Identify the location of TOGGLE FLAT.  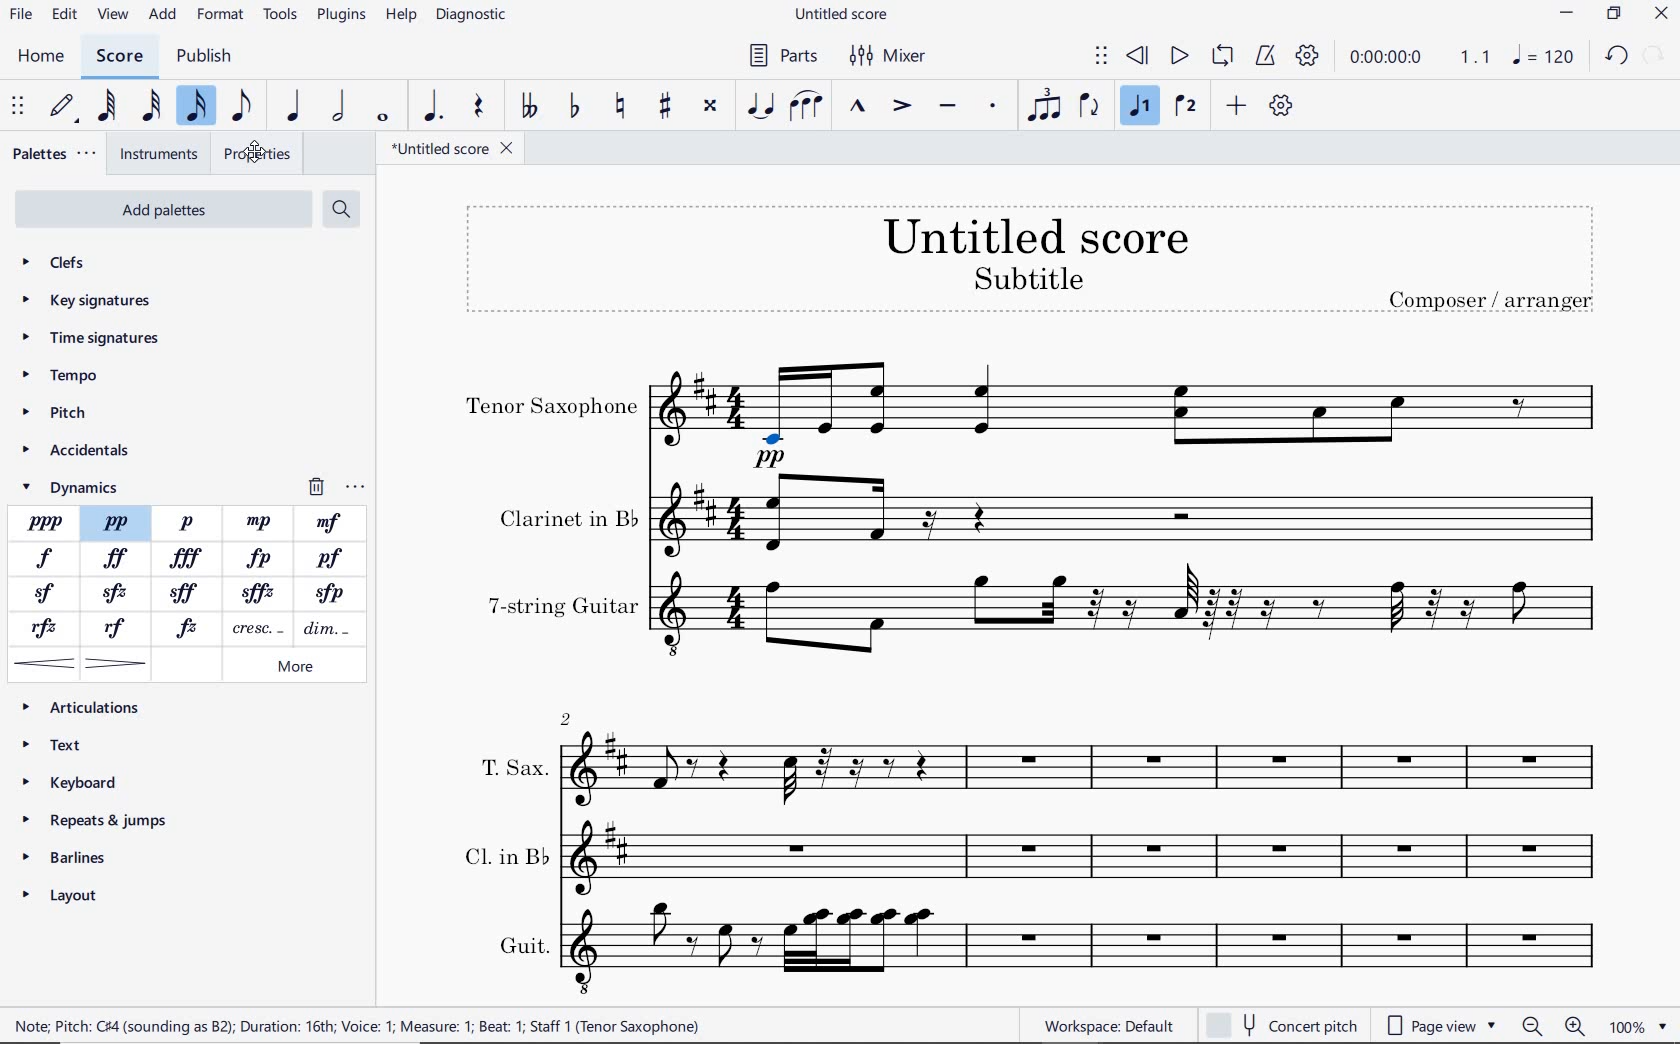
(574, 105).